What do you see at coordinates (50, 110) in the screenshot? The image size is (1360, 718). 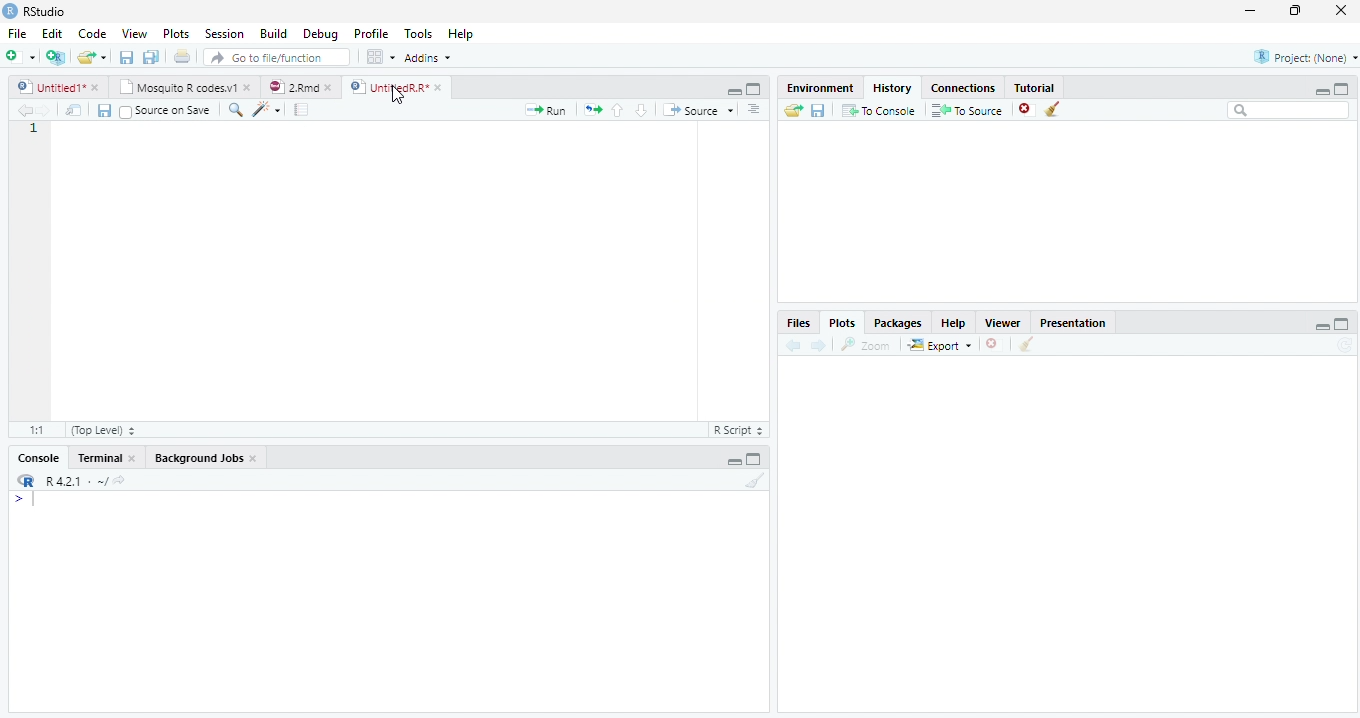 I see `Forward` at bounding box center [50, 110].